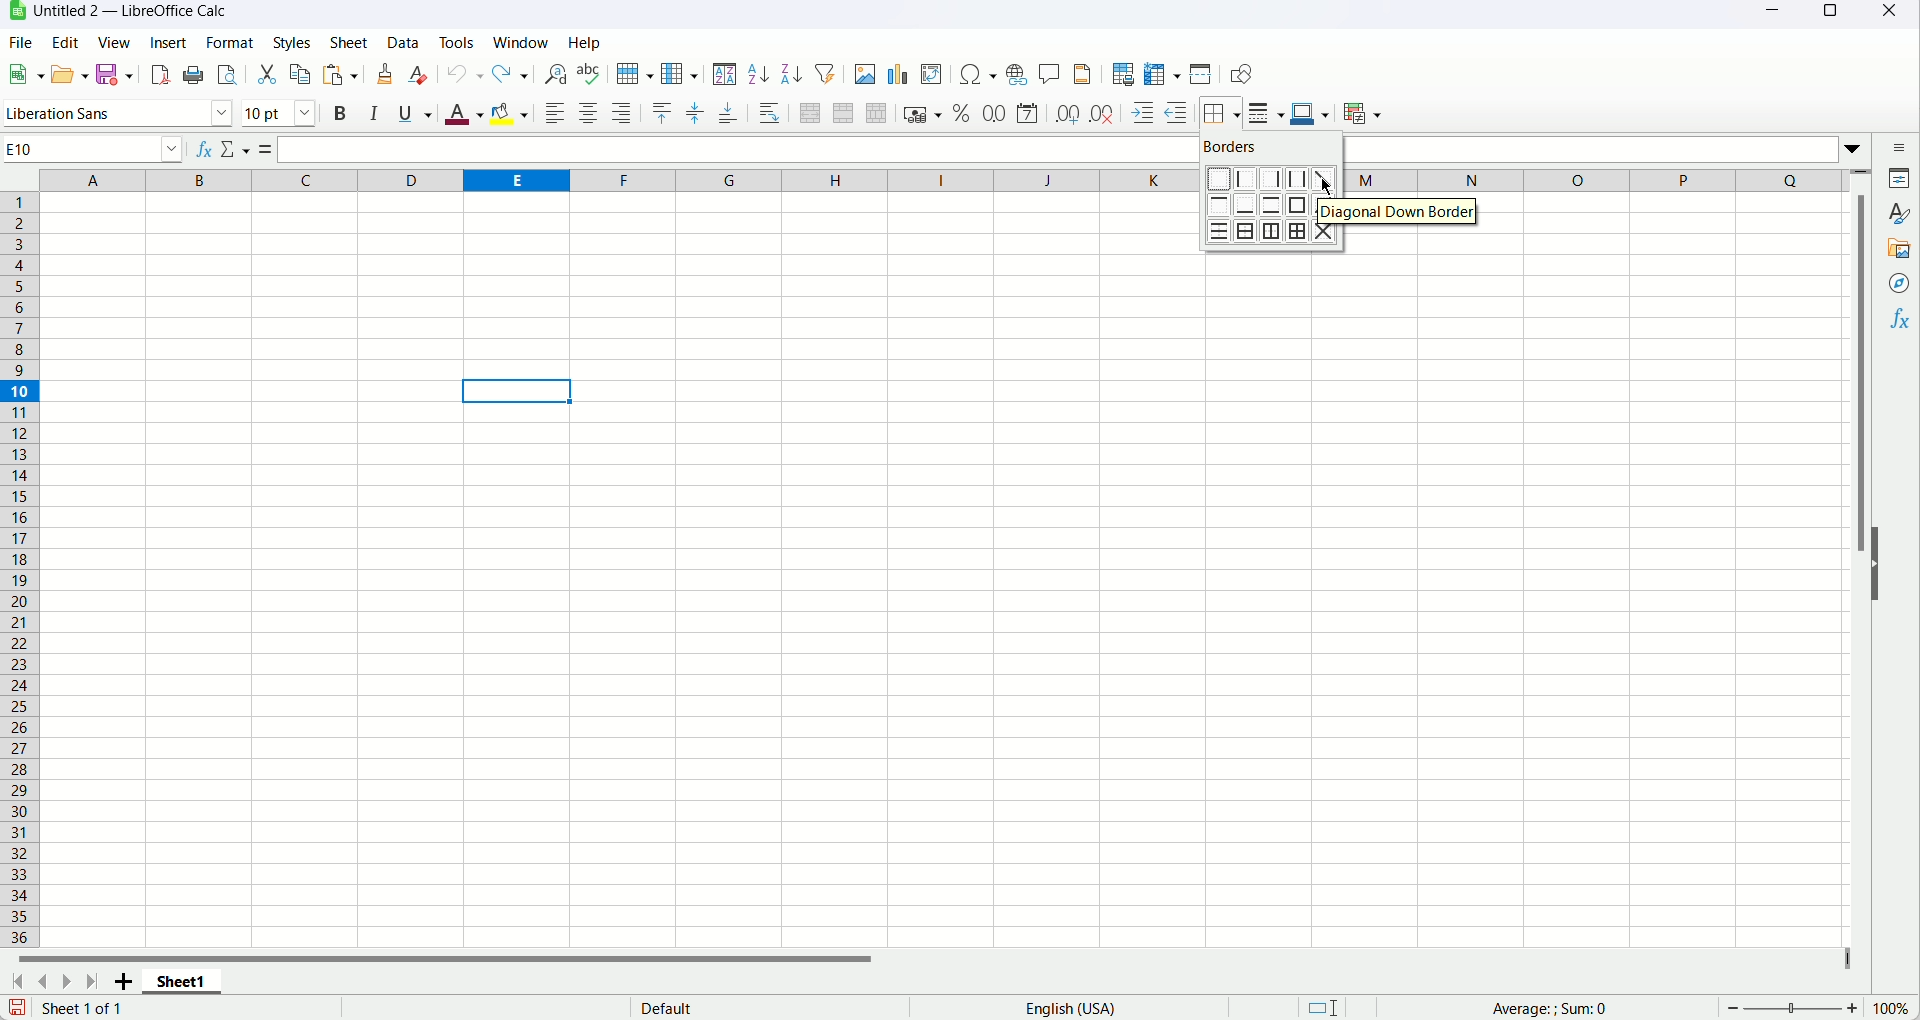 This screenshot has width=1920, height=1020. What do you see at coordinates (87, 1009) in the screenshot?
I see `Sheet 1 of 1` at bounding box center [87, 1009].